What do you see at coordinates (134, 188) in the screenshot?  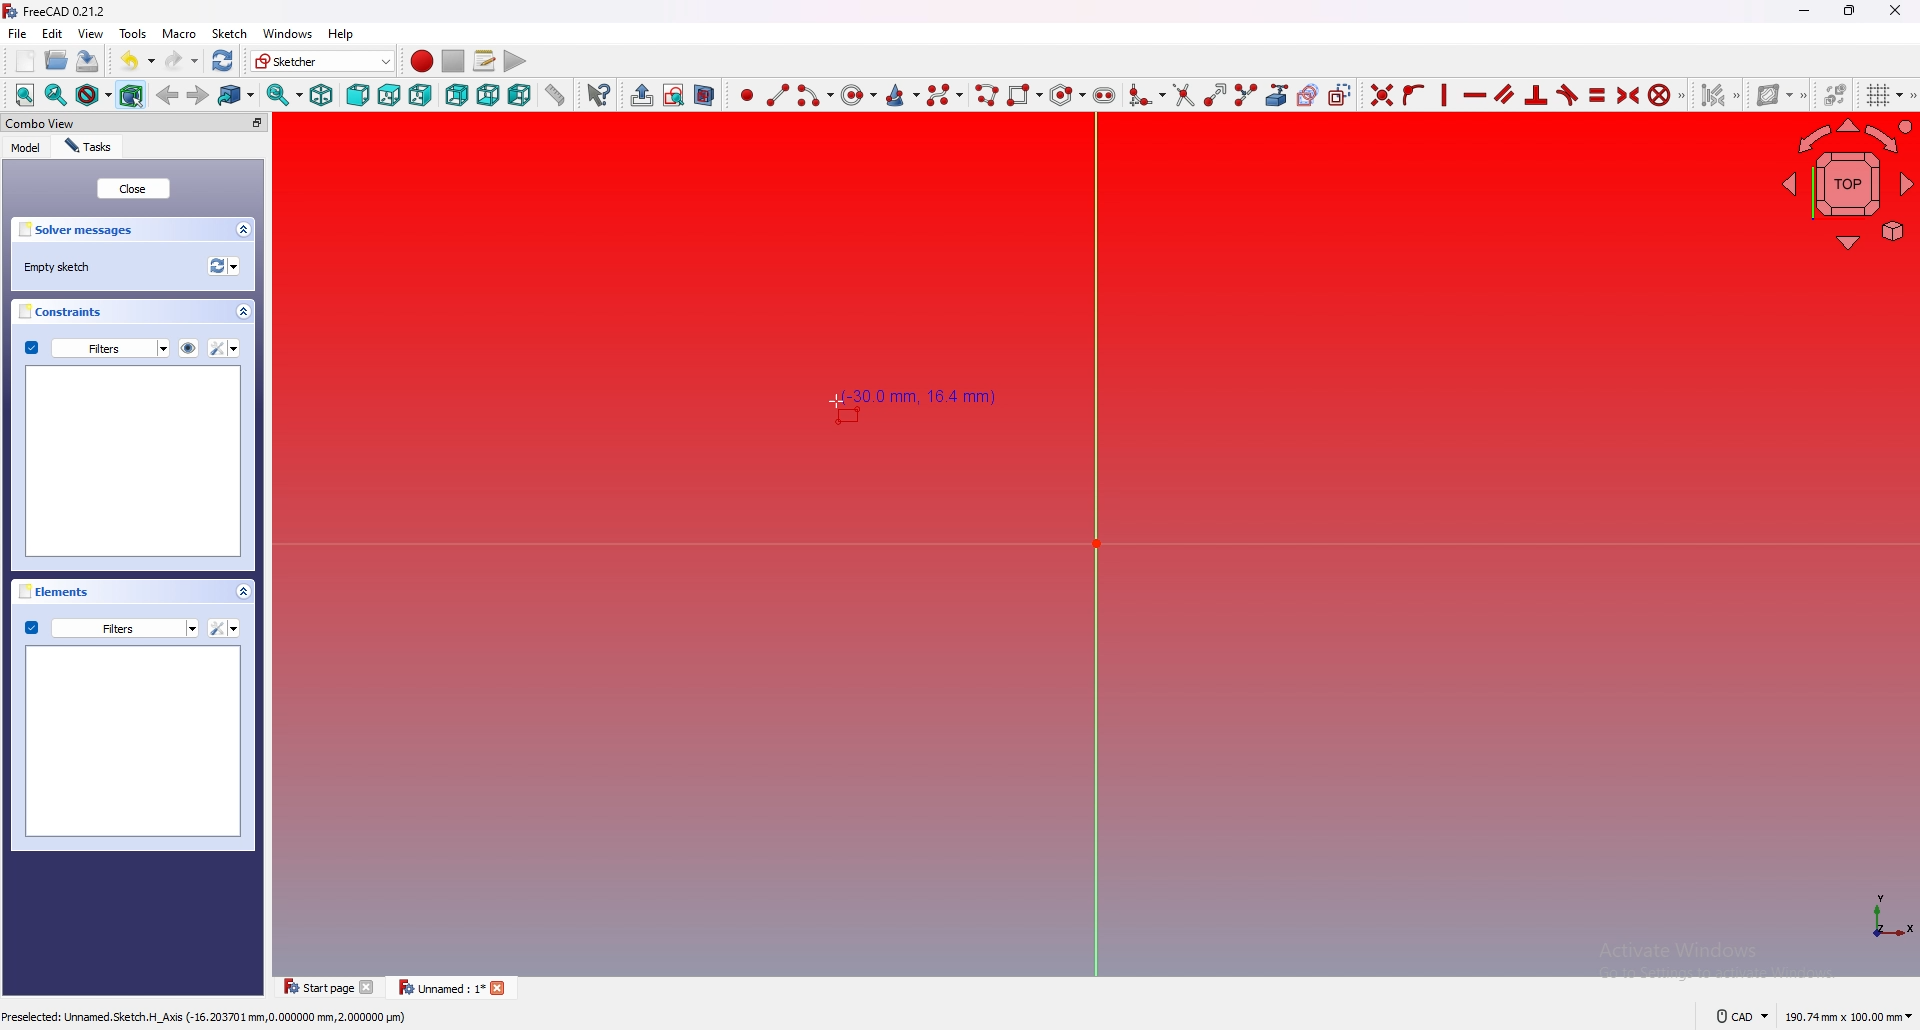 I see `close` at bounding box center [134, 188].